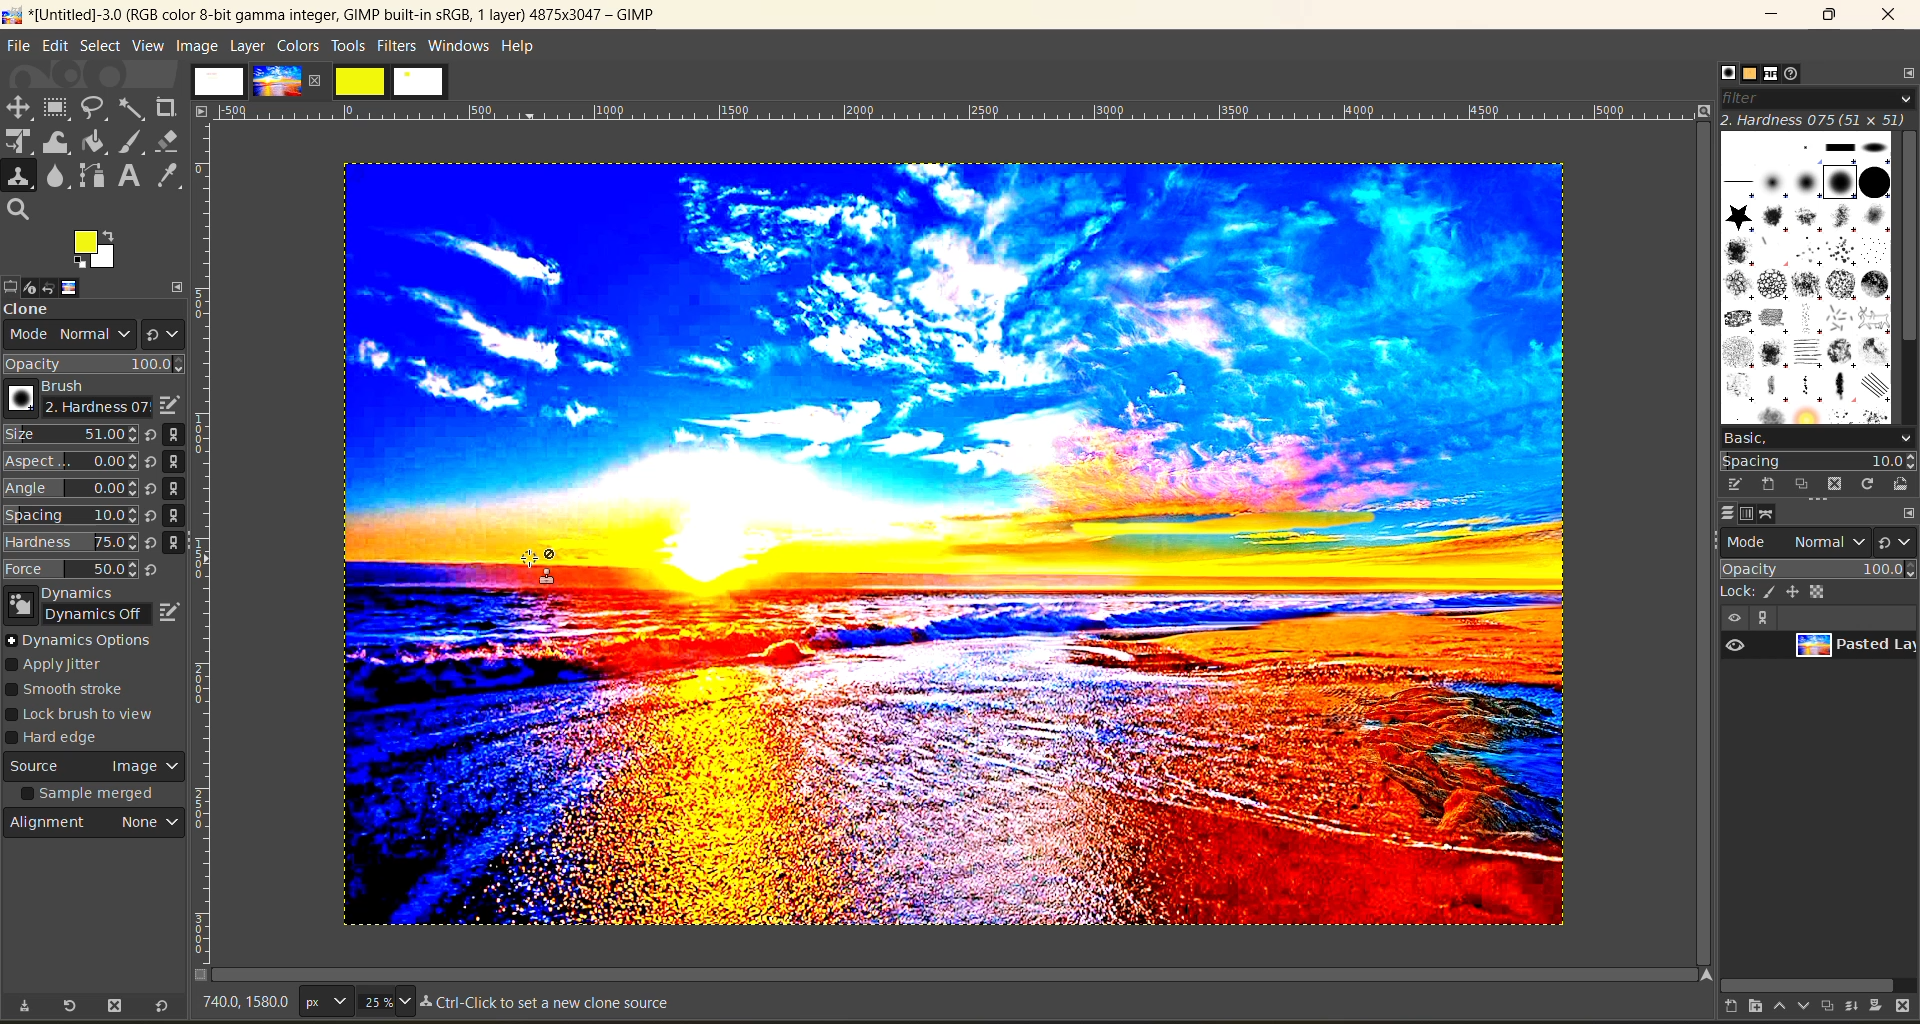  Describe the element at coordinates (12, 285) in the screenshot. I see `tool options` at that location.